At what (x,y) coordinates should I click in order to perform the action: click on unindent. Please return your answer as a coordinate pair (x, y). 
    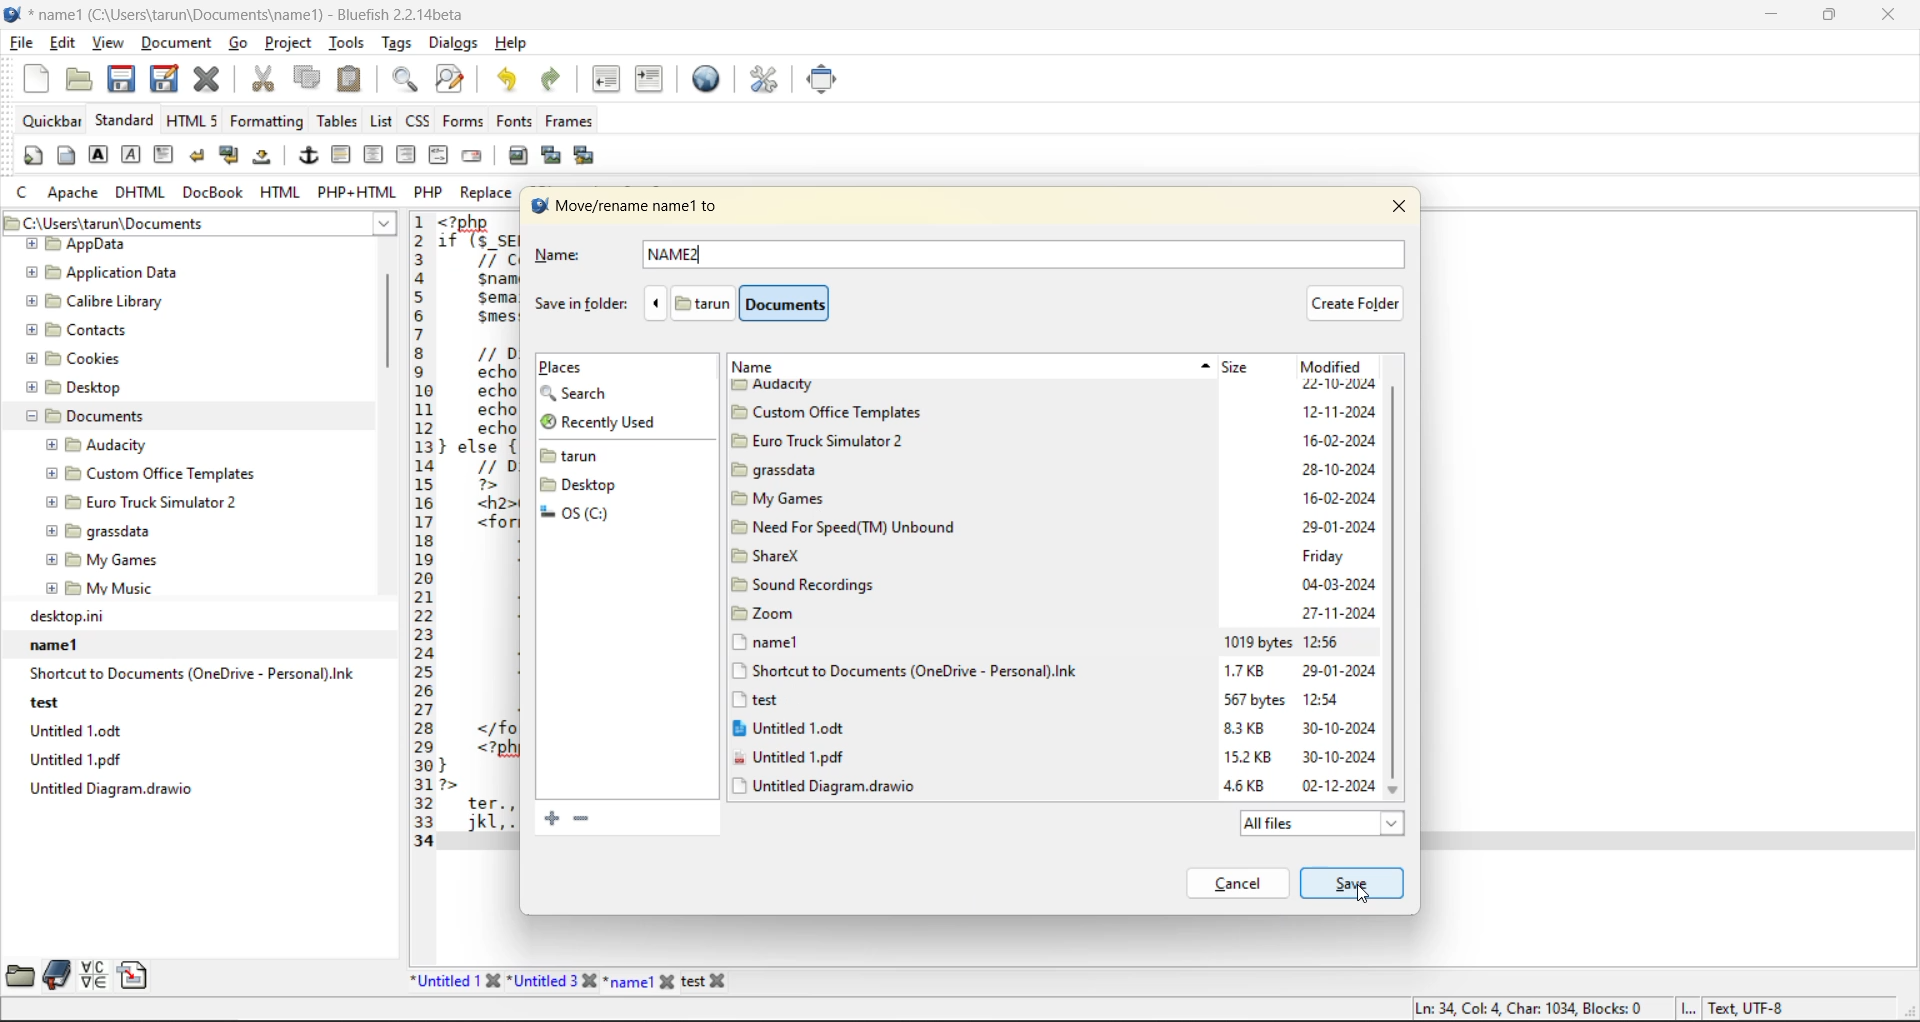
    Looking at the image, I should click on (607, 82).